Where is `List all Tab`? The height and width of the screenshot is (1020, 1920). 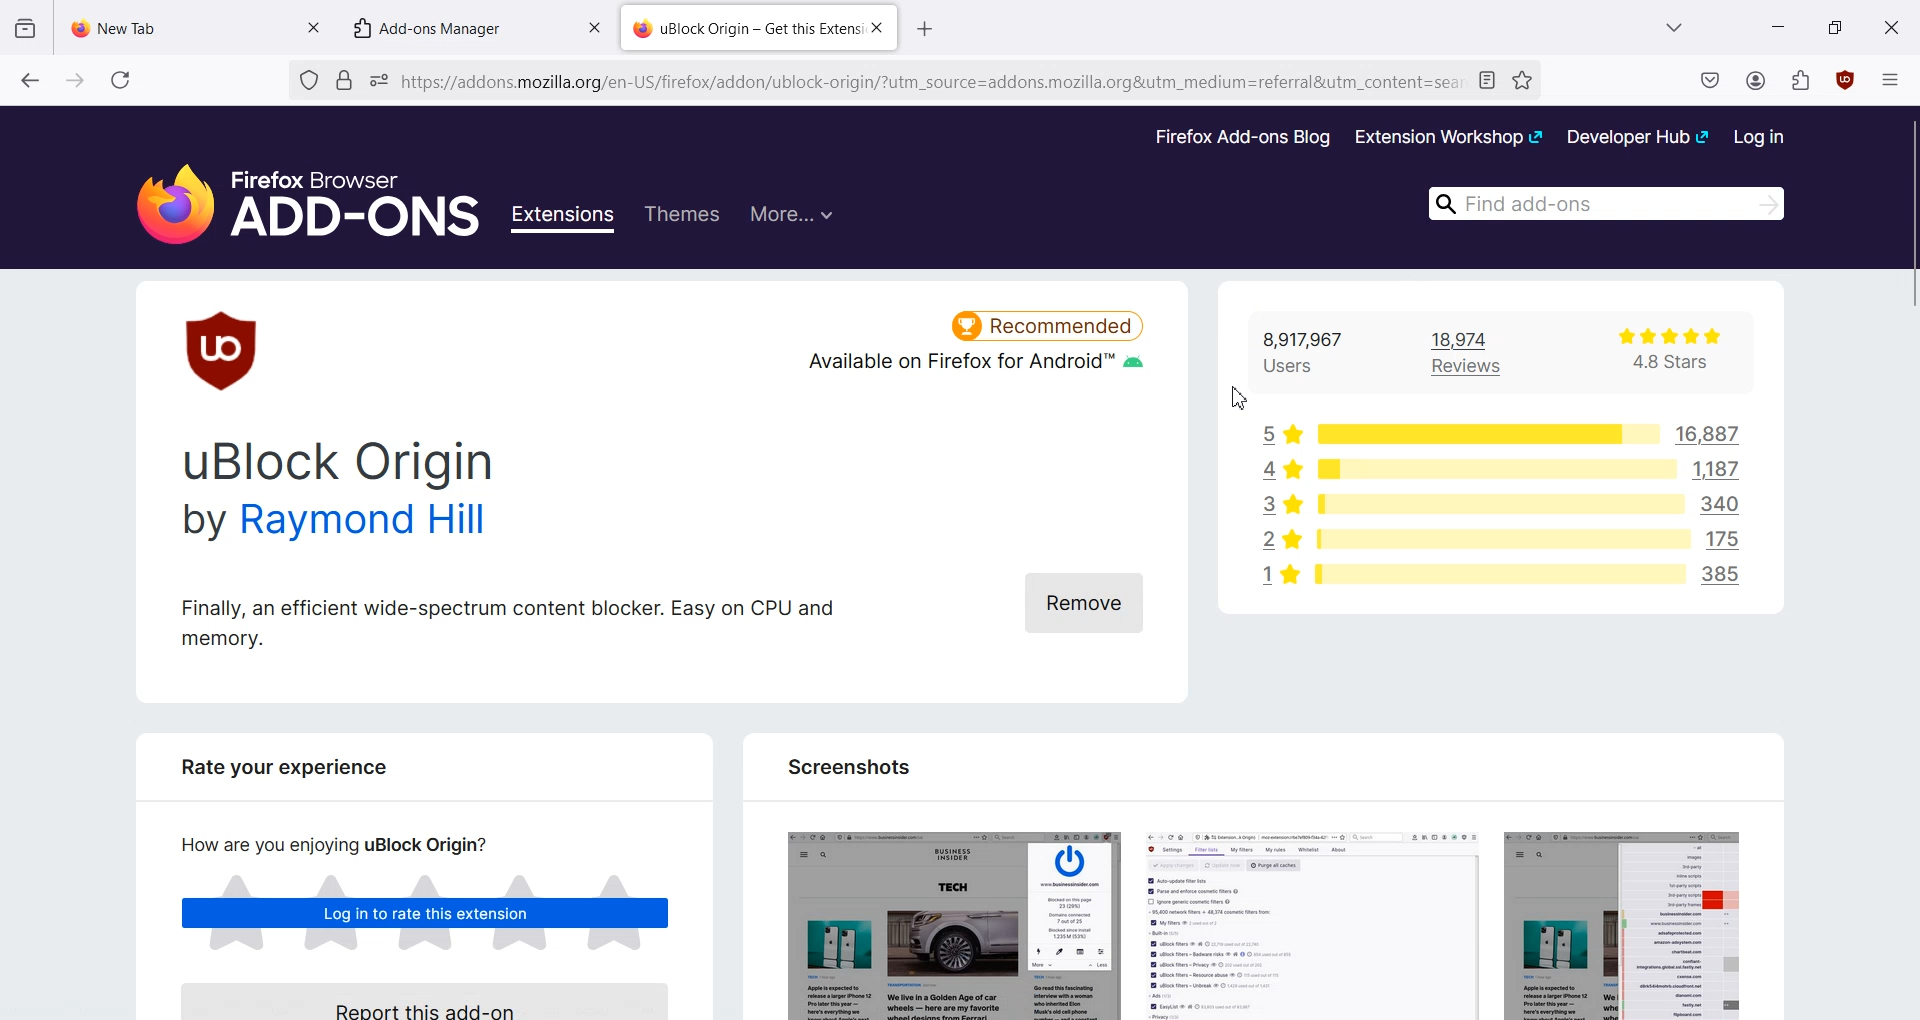 List all Tab is located at coordinates (1672, 27).